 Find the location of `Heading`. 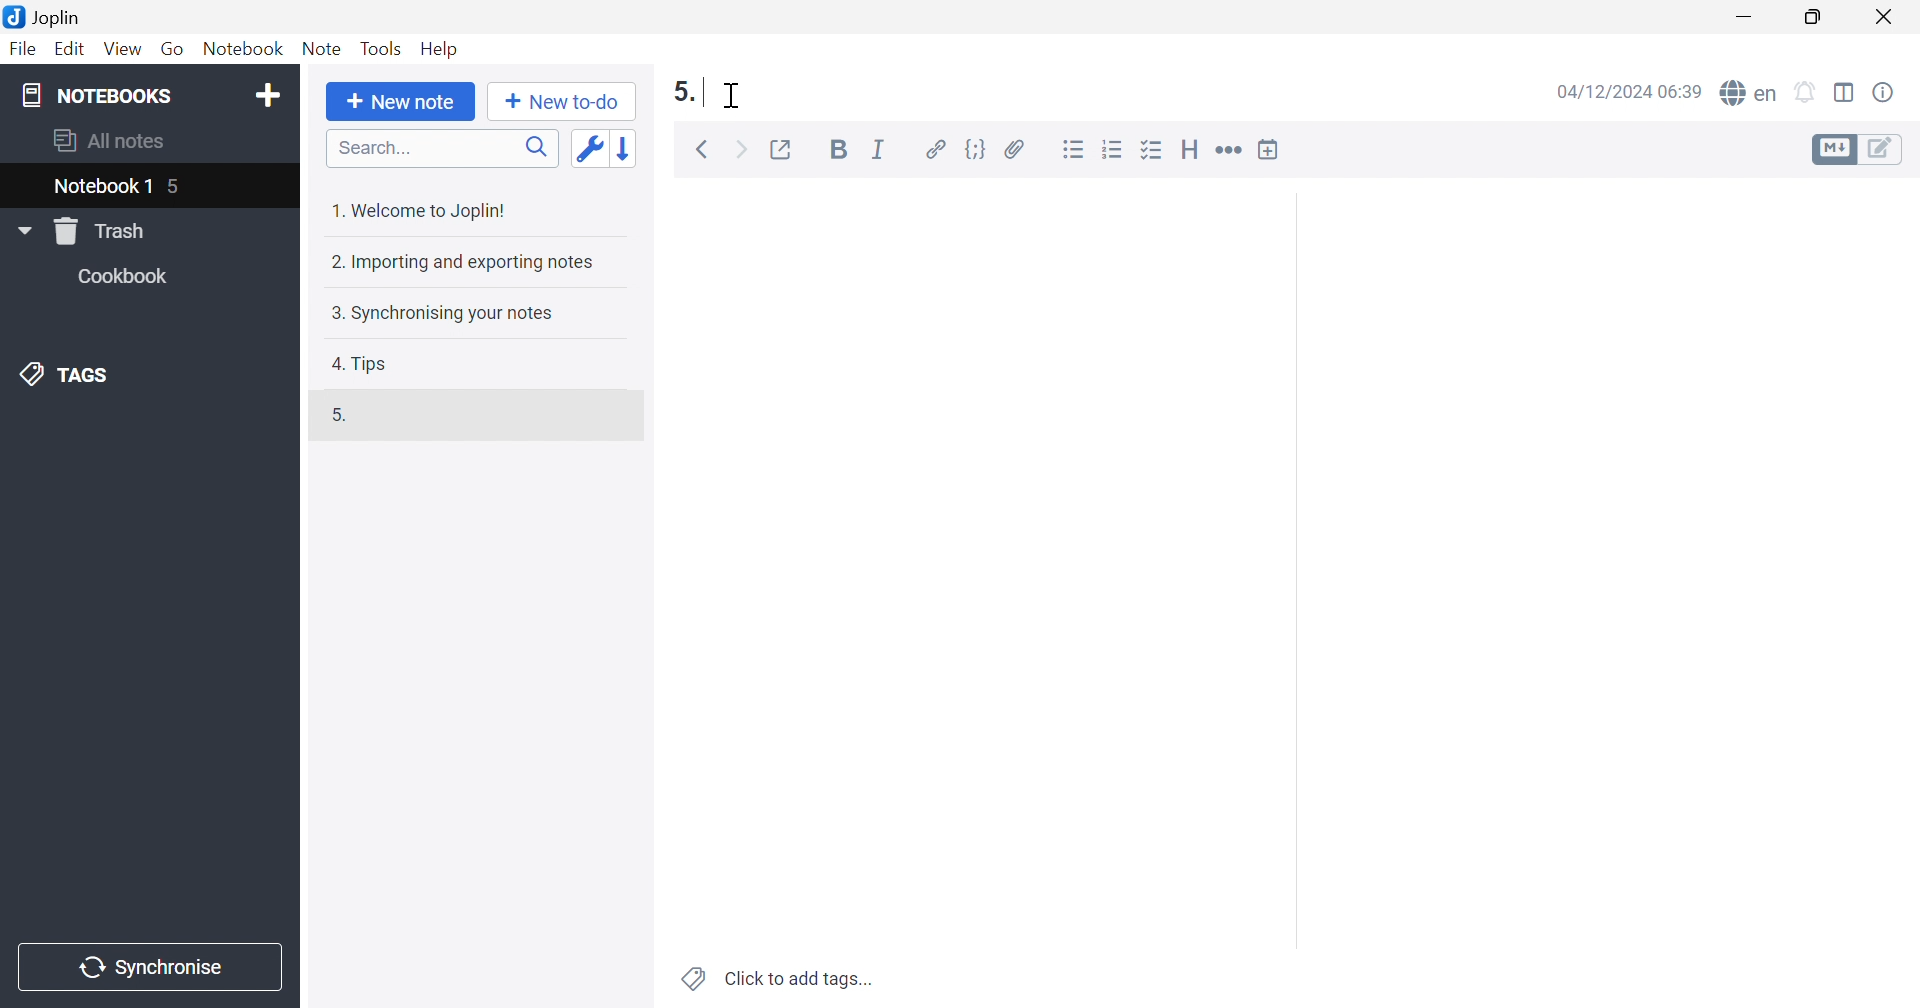

Heading is located at coordinates (1193, 148).